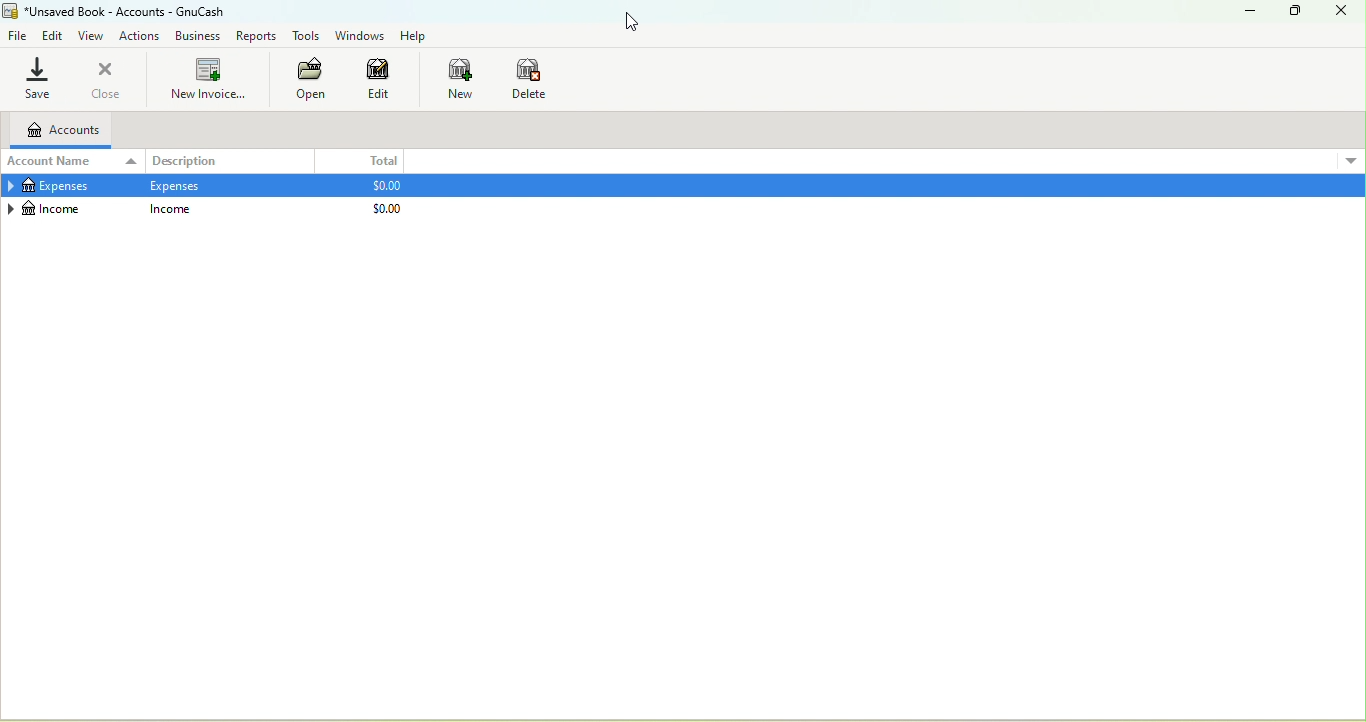  What do you see at coordinates (648, 23) in the screenshot?
I see `Cursor` at bounding box center [648, 23].